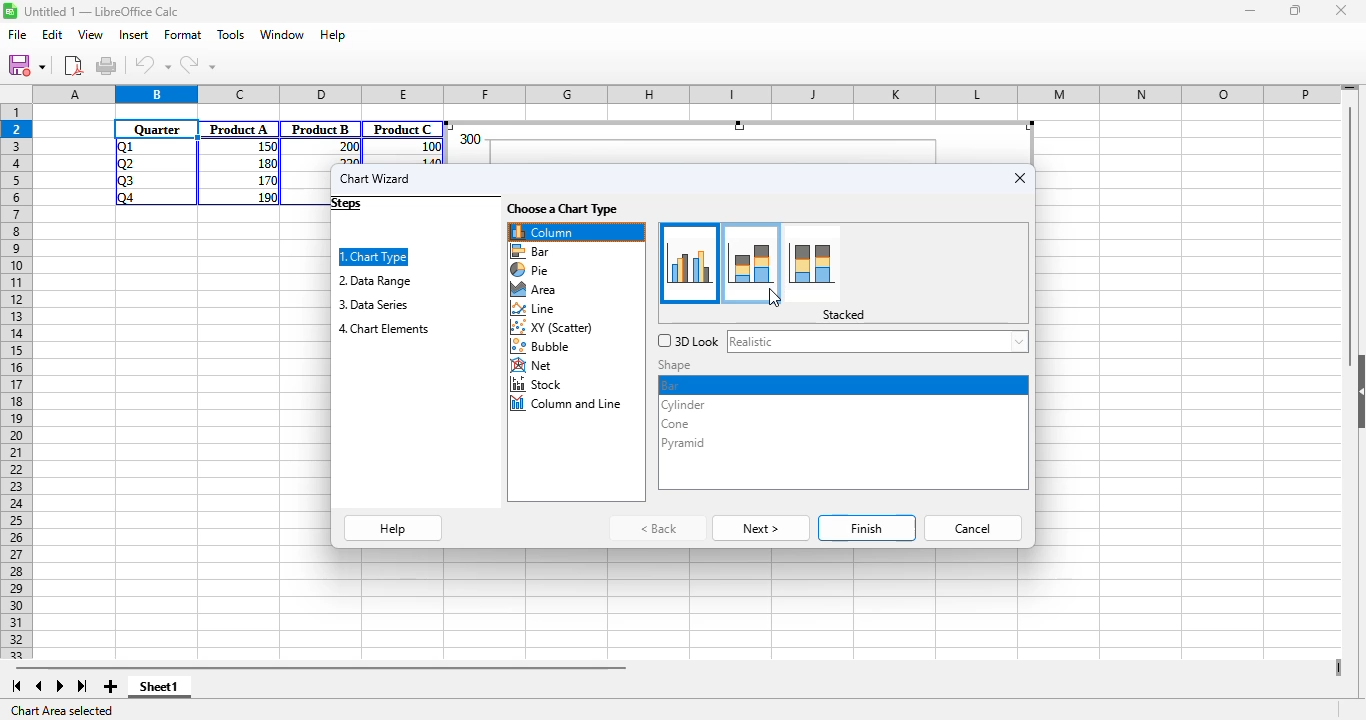  Describe the element at coordinates (265, 179) in the screenshot. I see `170` at that location.